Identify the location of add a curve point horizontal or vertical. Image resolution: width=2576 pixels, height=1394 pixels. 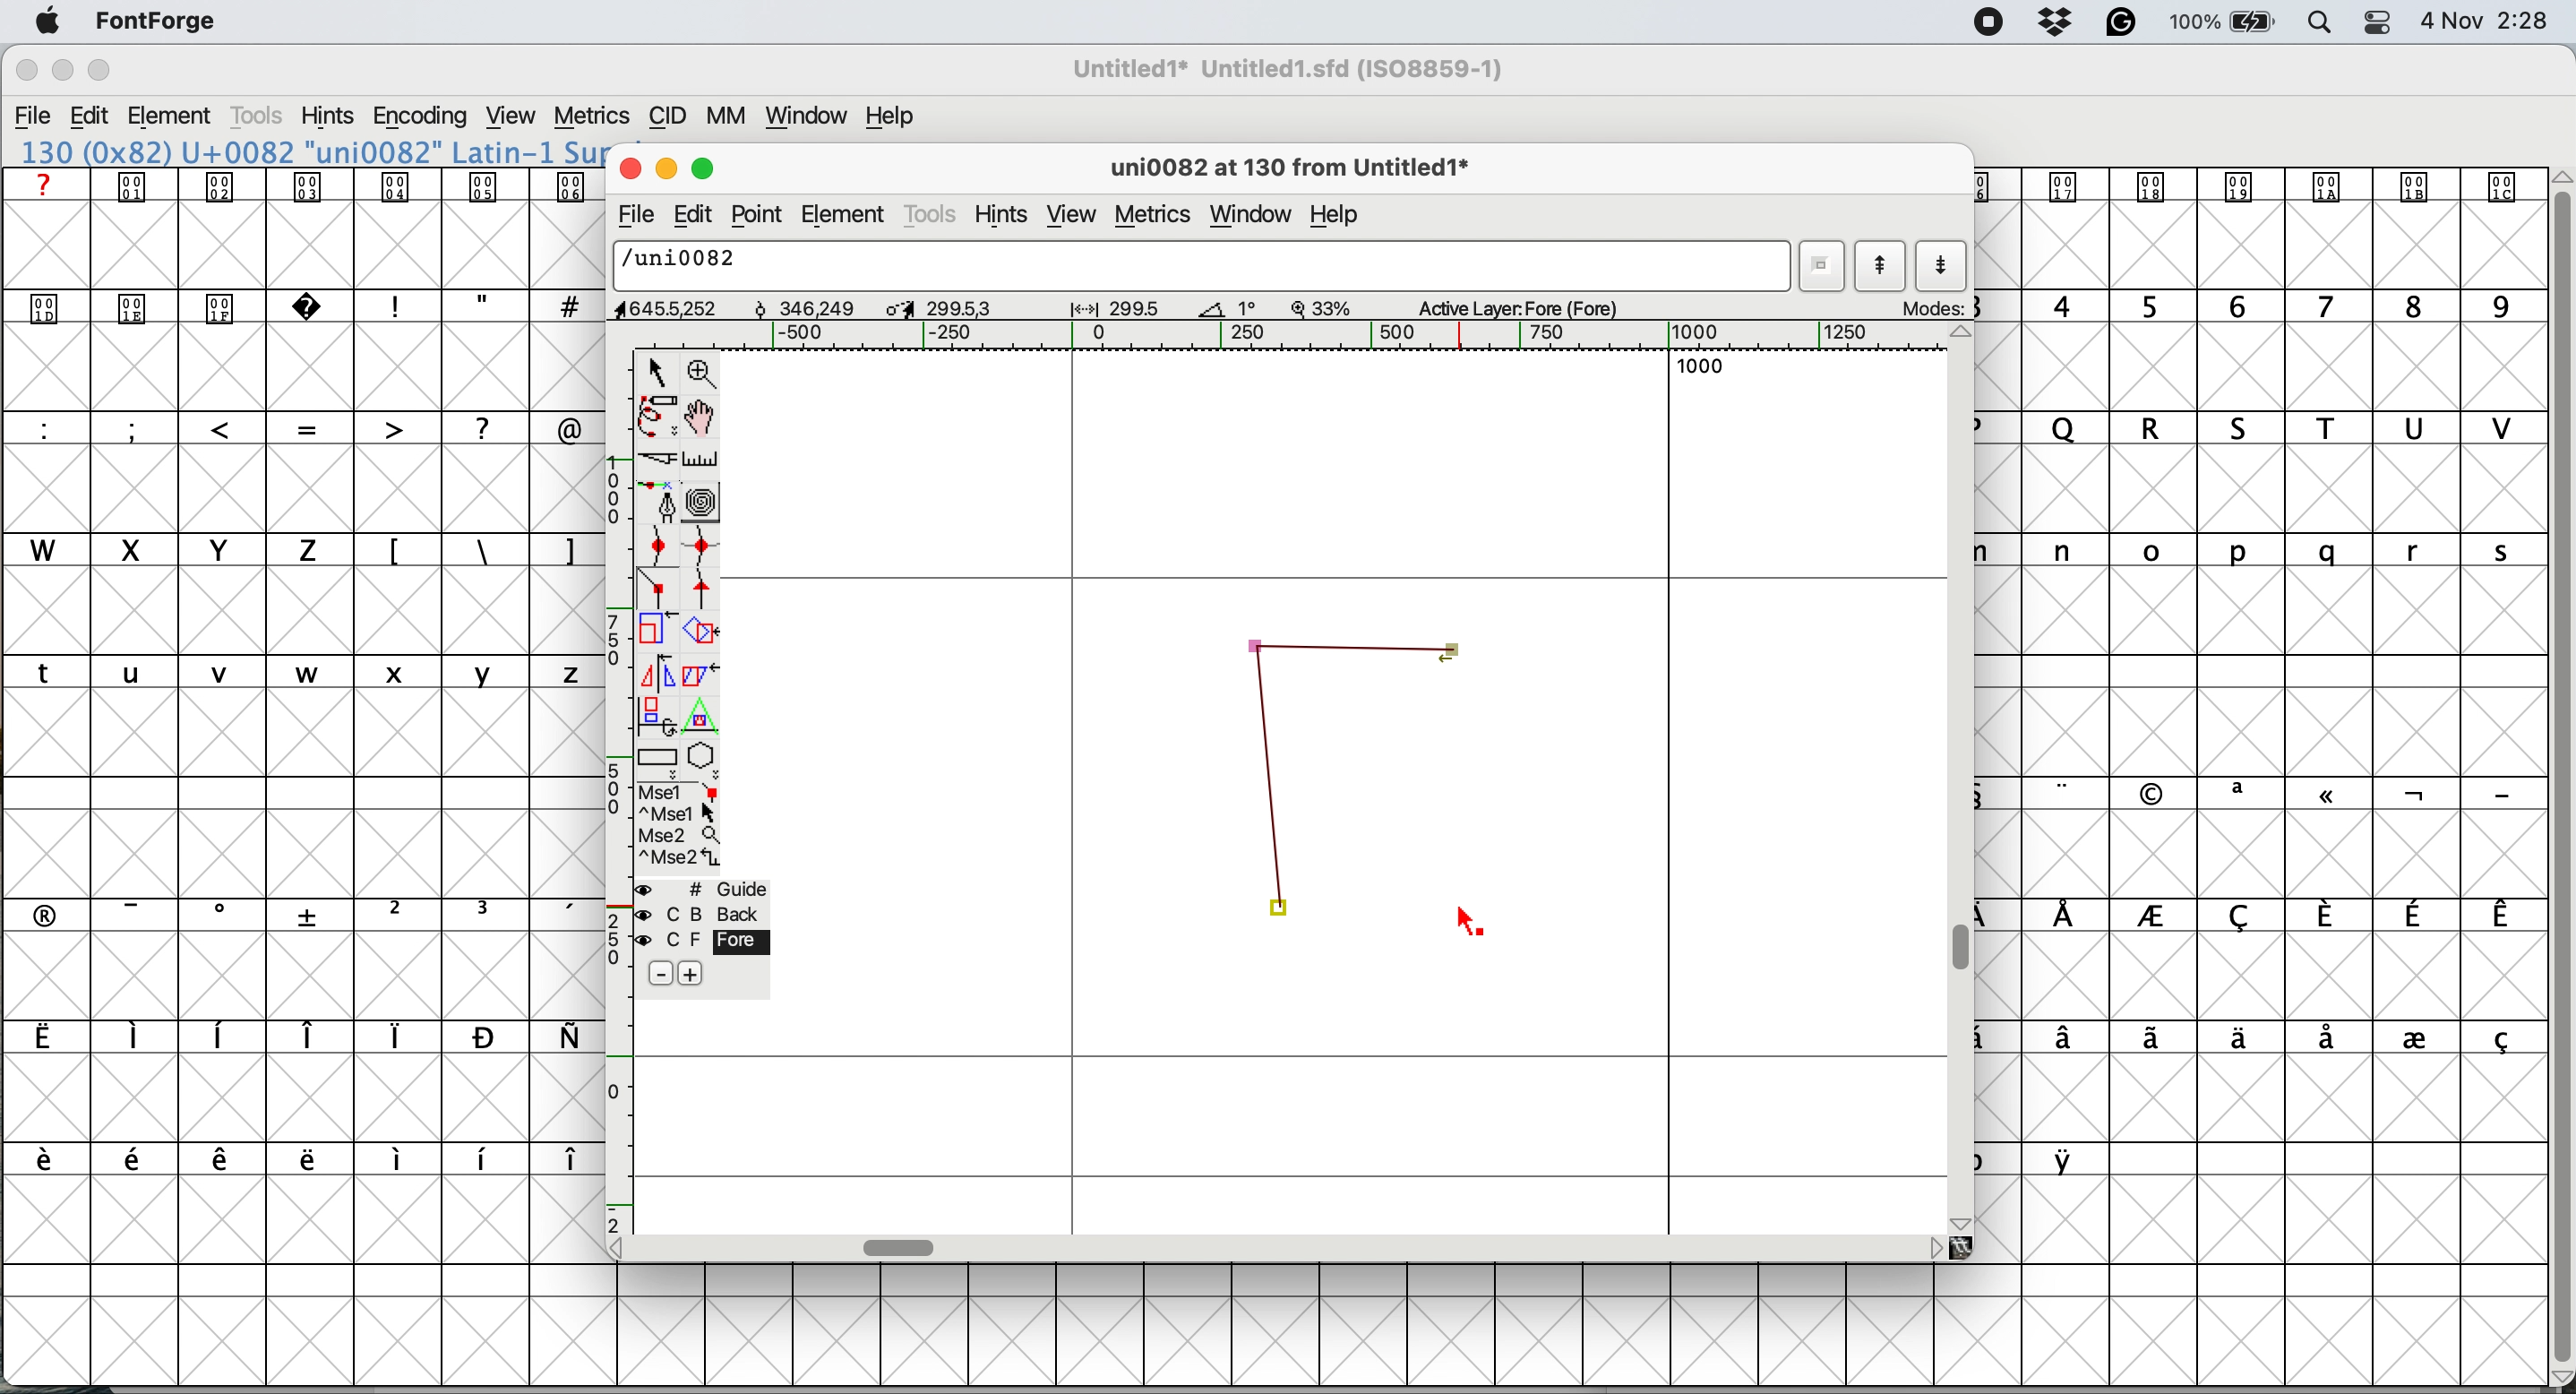
(702, 546).